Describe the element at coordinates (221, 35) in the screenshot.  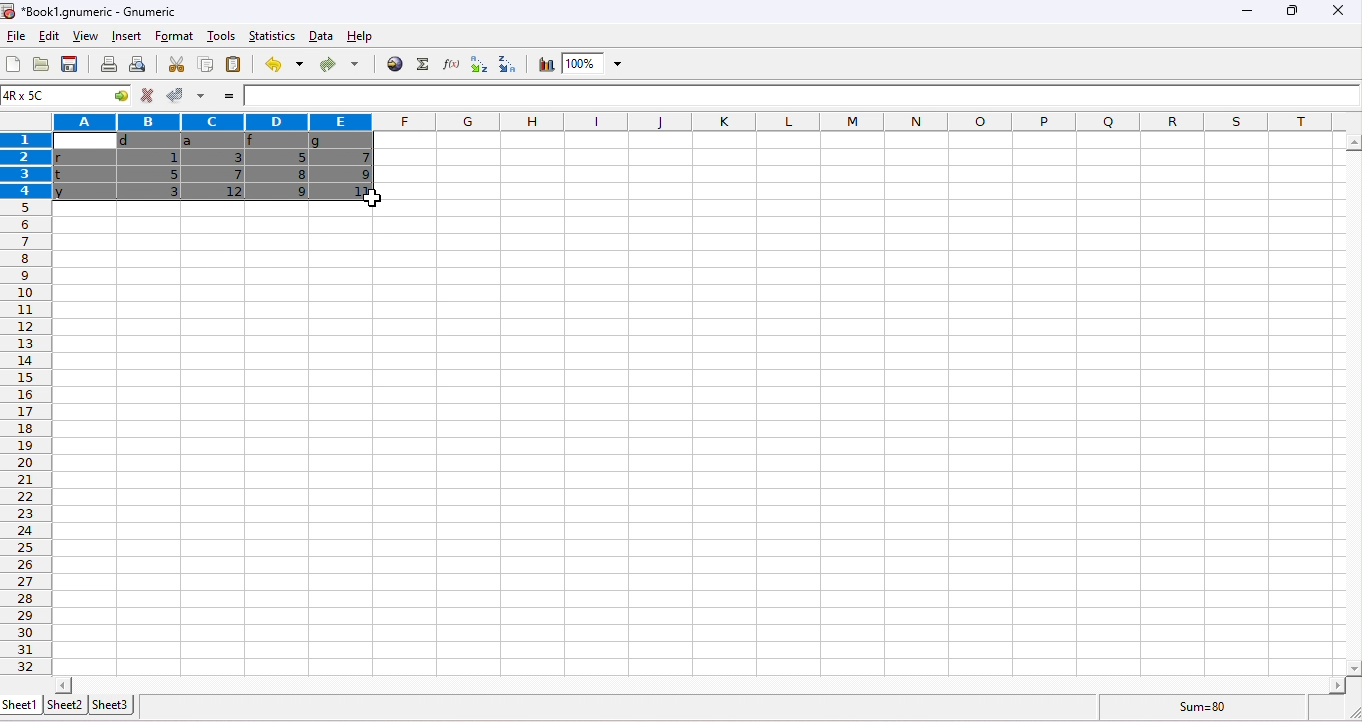
I see `tools` at that location.